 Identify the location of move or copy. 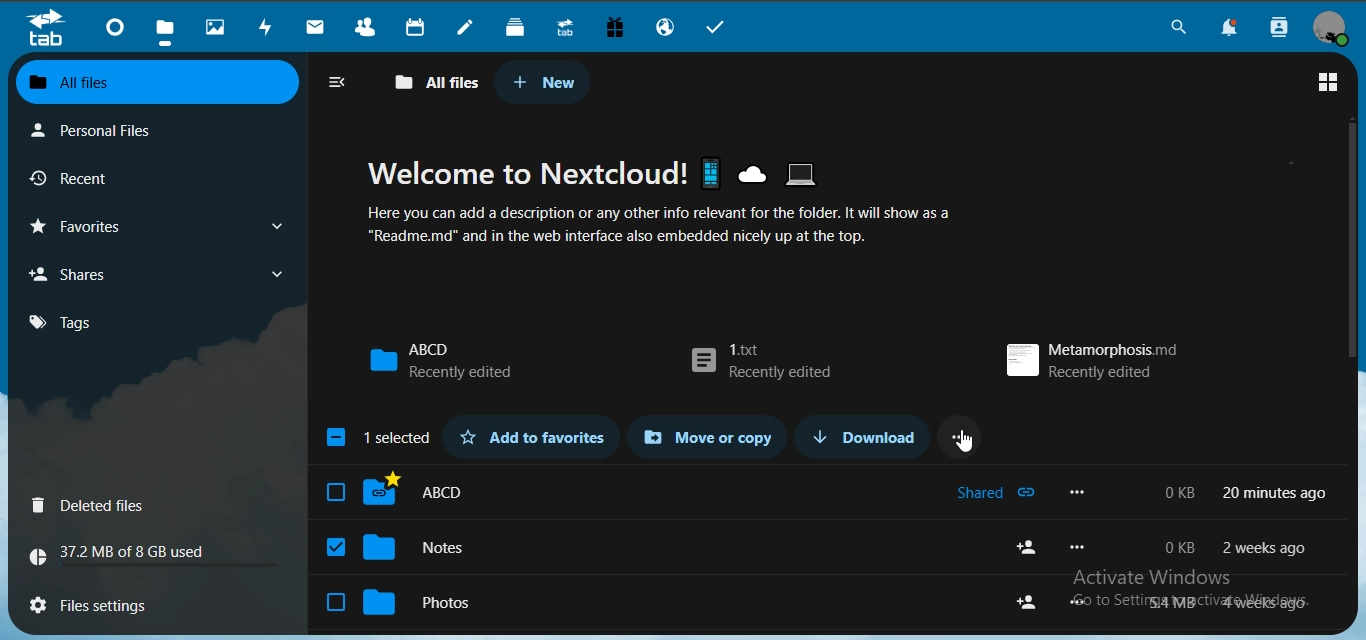
(708, 437).